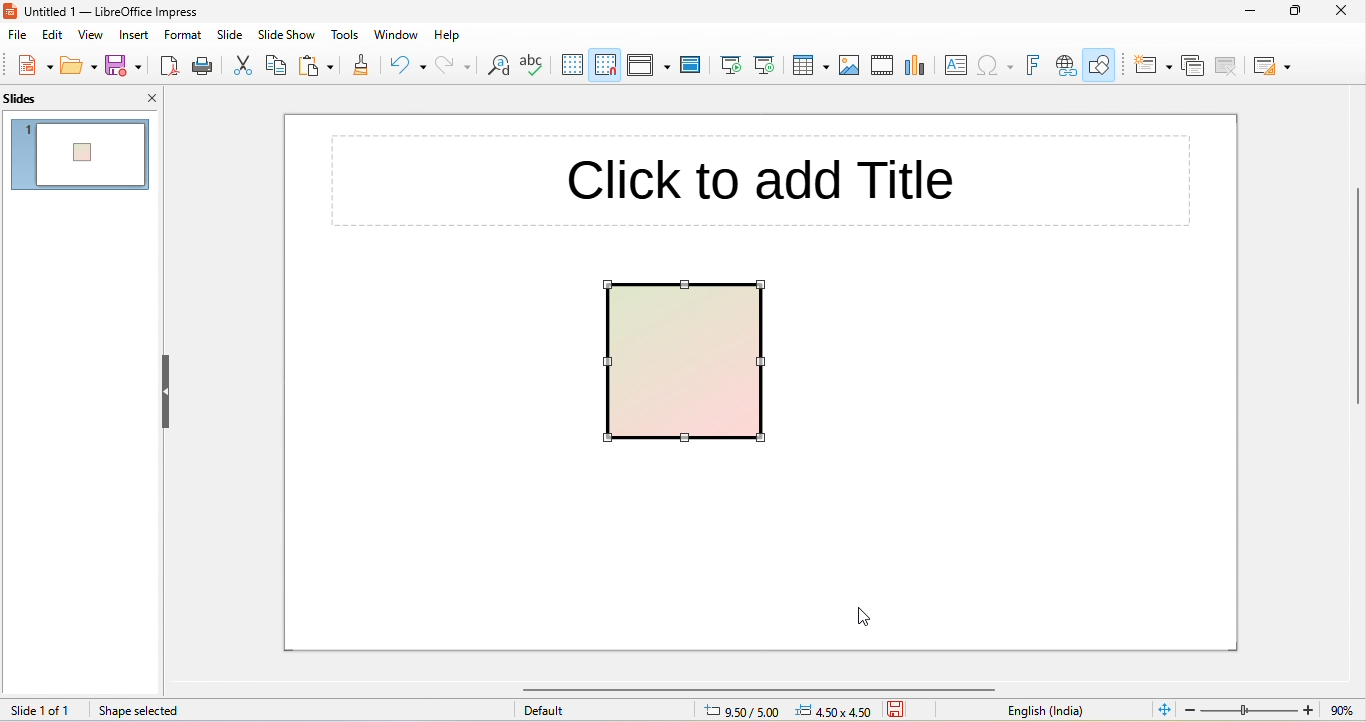 This screenshot has width=1366, height=722. I want to click on show draw functions, so click(1102, 64).